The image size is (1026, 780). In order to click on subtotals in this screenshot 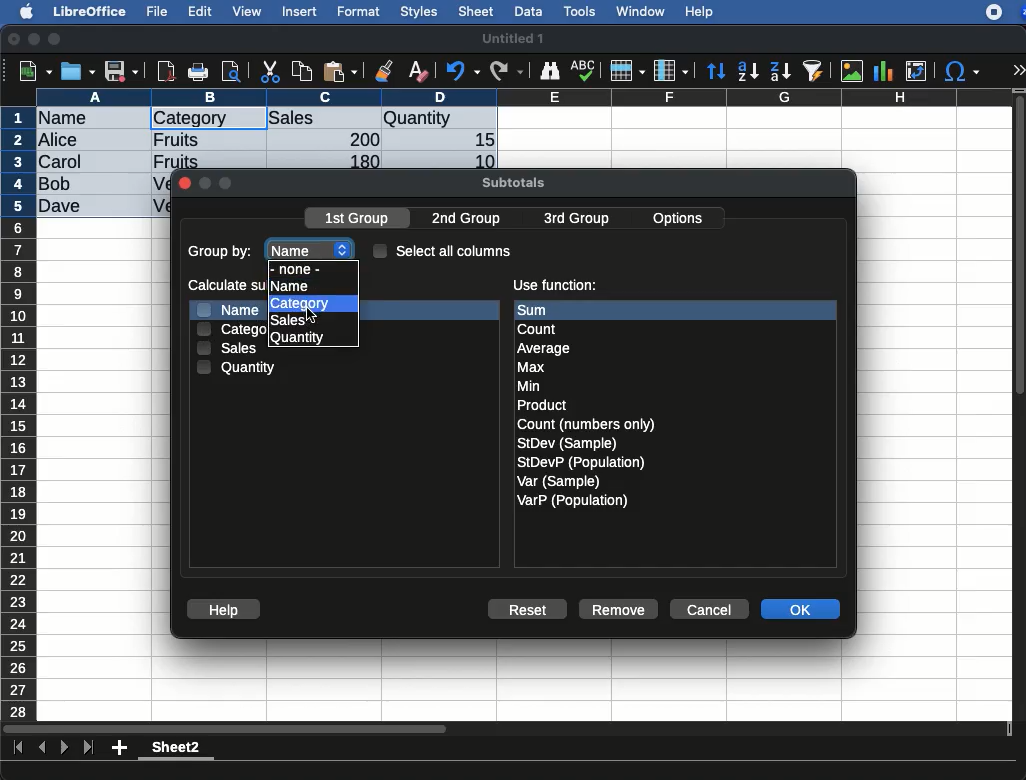, I will do `click(513, 180)`.